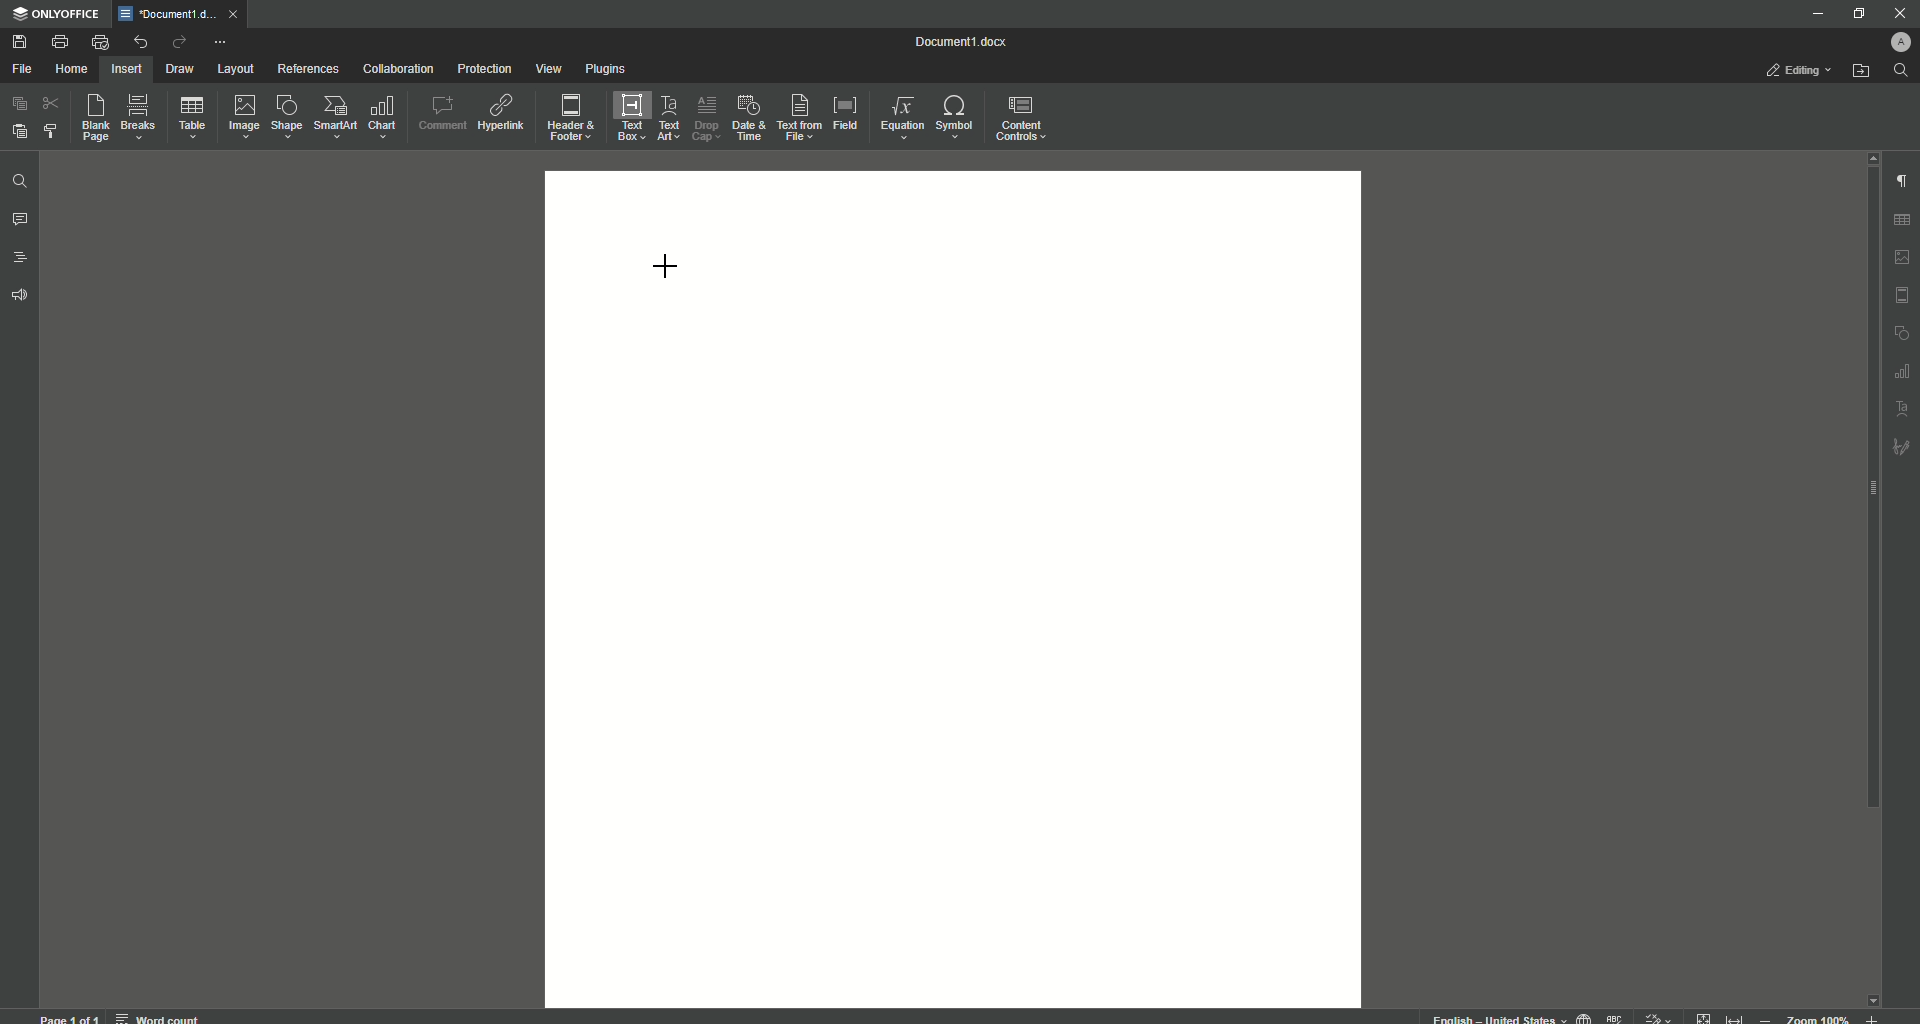 Image resolution: width=1920 pixels, height=1024 pixels. What do you see at coordinates (1856, 14) in the screenshot?
I see `Restore` at bounding box center [1856, 14].